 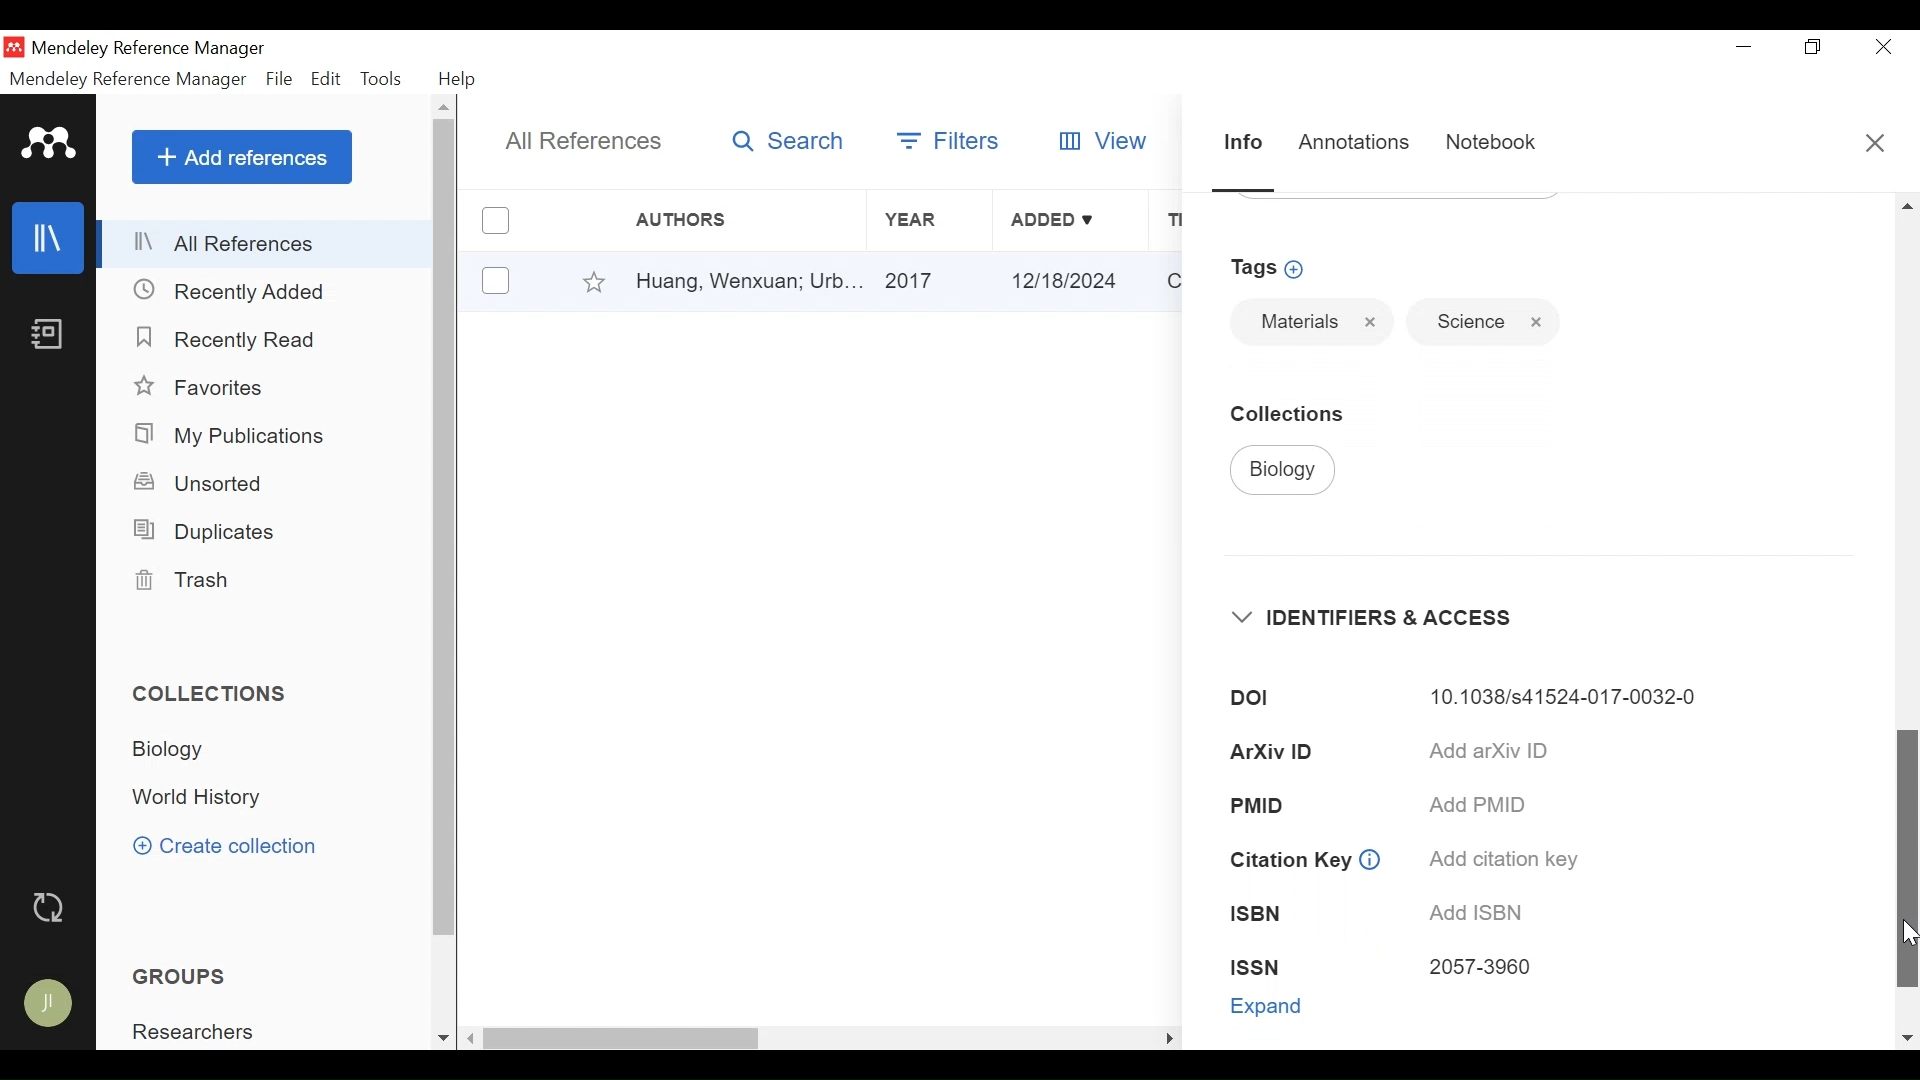 What do you see at coordinates (1568, 697) in the screenshot?
I see `10.1038/s41524-017-0032-0` at bounding box center [1568, 697].